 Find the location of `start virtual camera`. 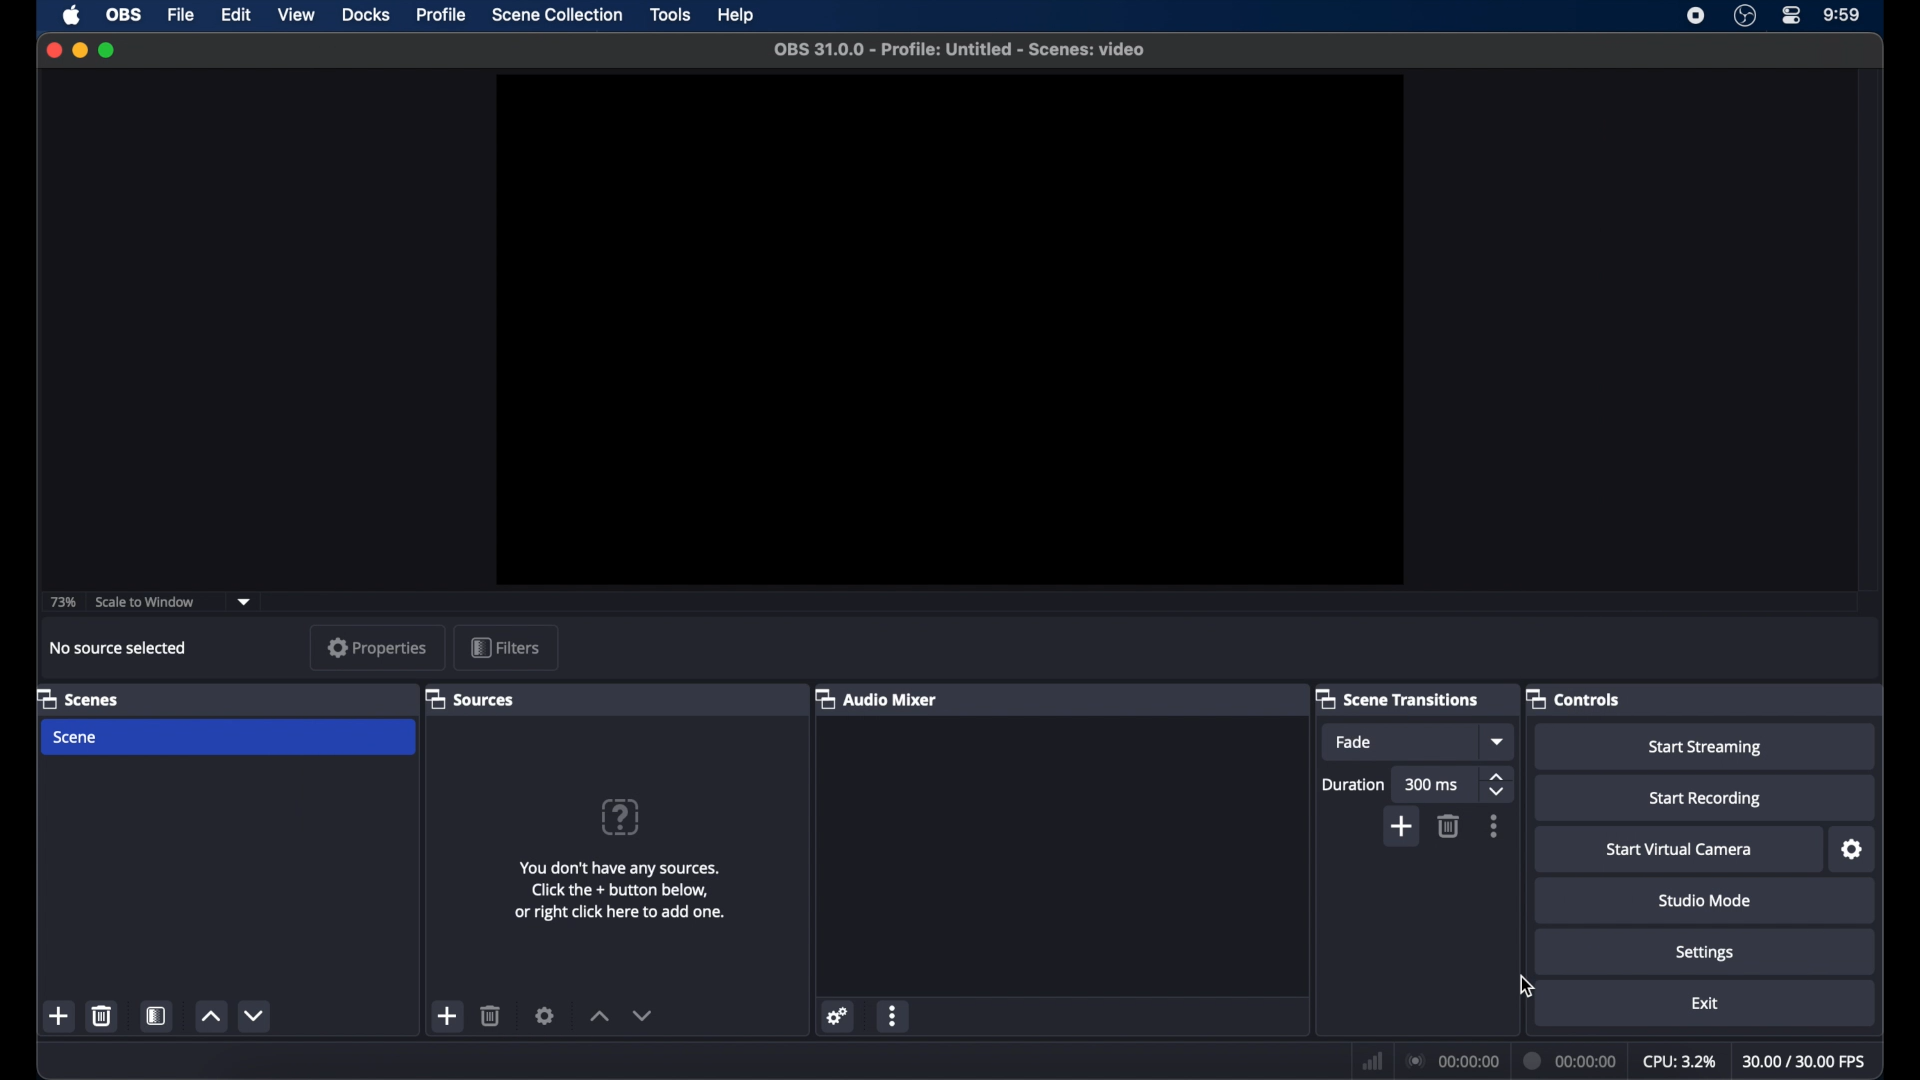

start virtual camera is located at coordinates (1680, 850).